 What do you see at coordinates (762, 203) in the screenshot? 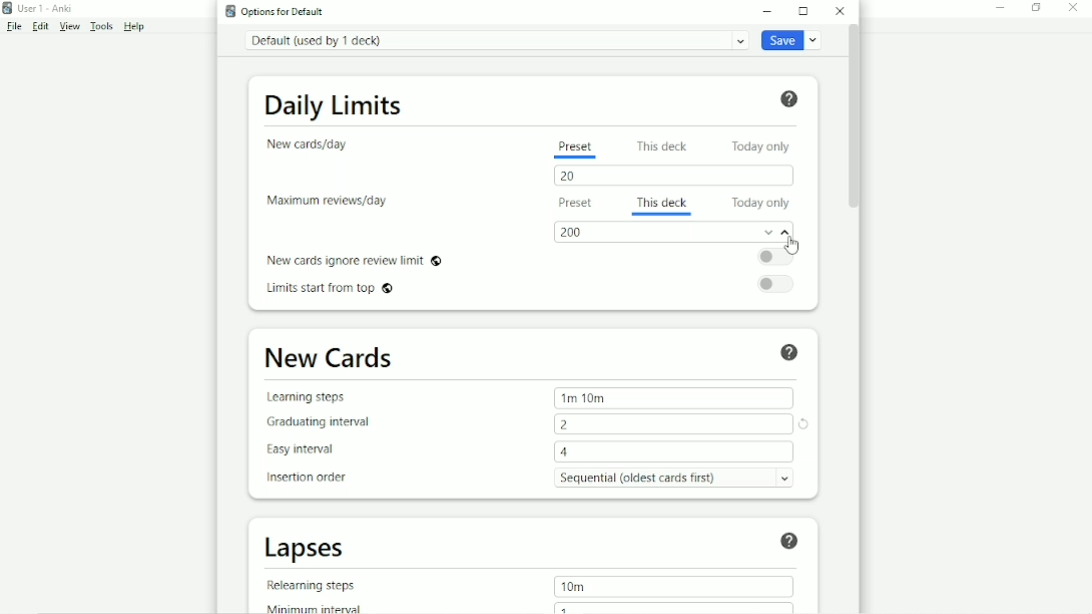
I see `Today only` at bounding box center [762, 203].